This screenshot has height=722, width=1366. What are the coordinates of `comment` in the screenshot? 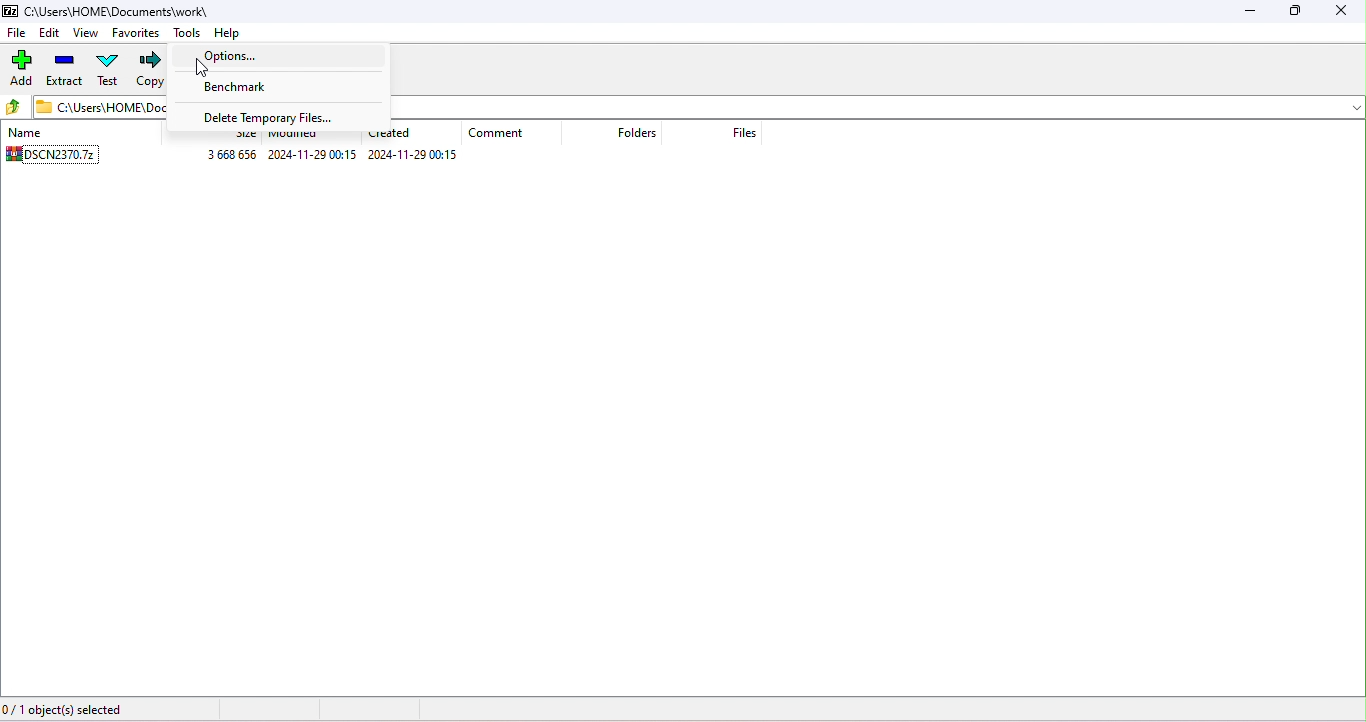 It's located at (514, 133).